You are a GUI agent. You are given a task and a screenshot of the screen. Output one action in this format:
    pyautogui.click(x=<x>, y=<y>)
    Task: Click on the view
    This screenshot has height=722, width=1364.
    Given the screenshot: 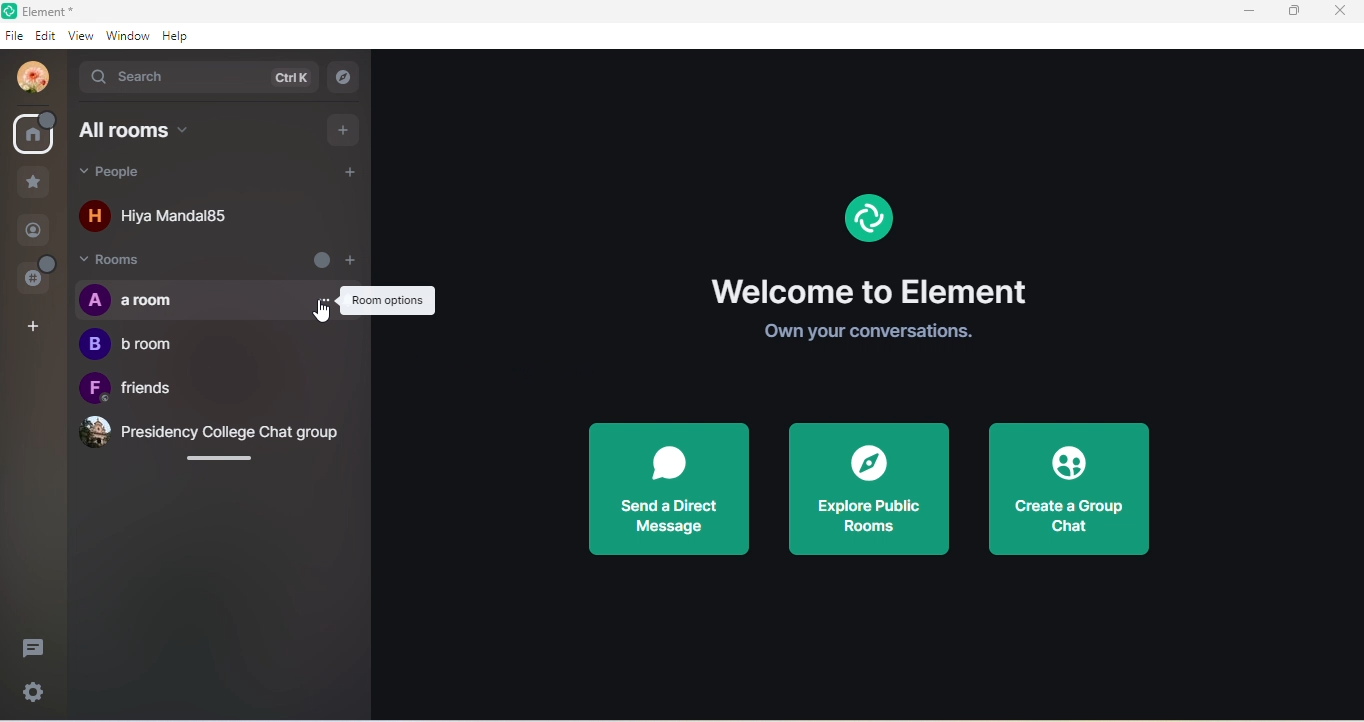 What is the action you would take?
    pyautogui.click(x=81, y=34)
    